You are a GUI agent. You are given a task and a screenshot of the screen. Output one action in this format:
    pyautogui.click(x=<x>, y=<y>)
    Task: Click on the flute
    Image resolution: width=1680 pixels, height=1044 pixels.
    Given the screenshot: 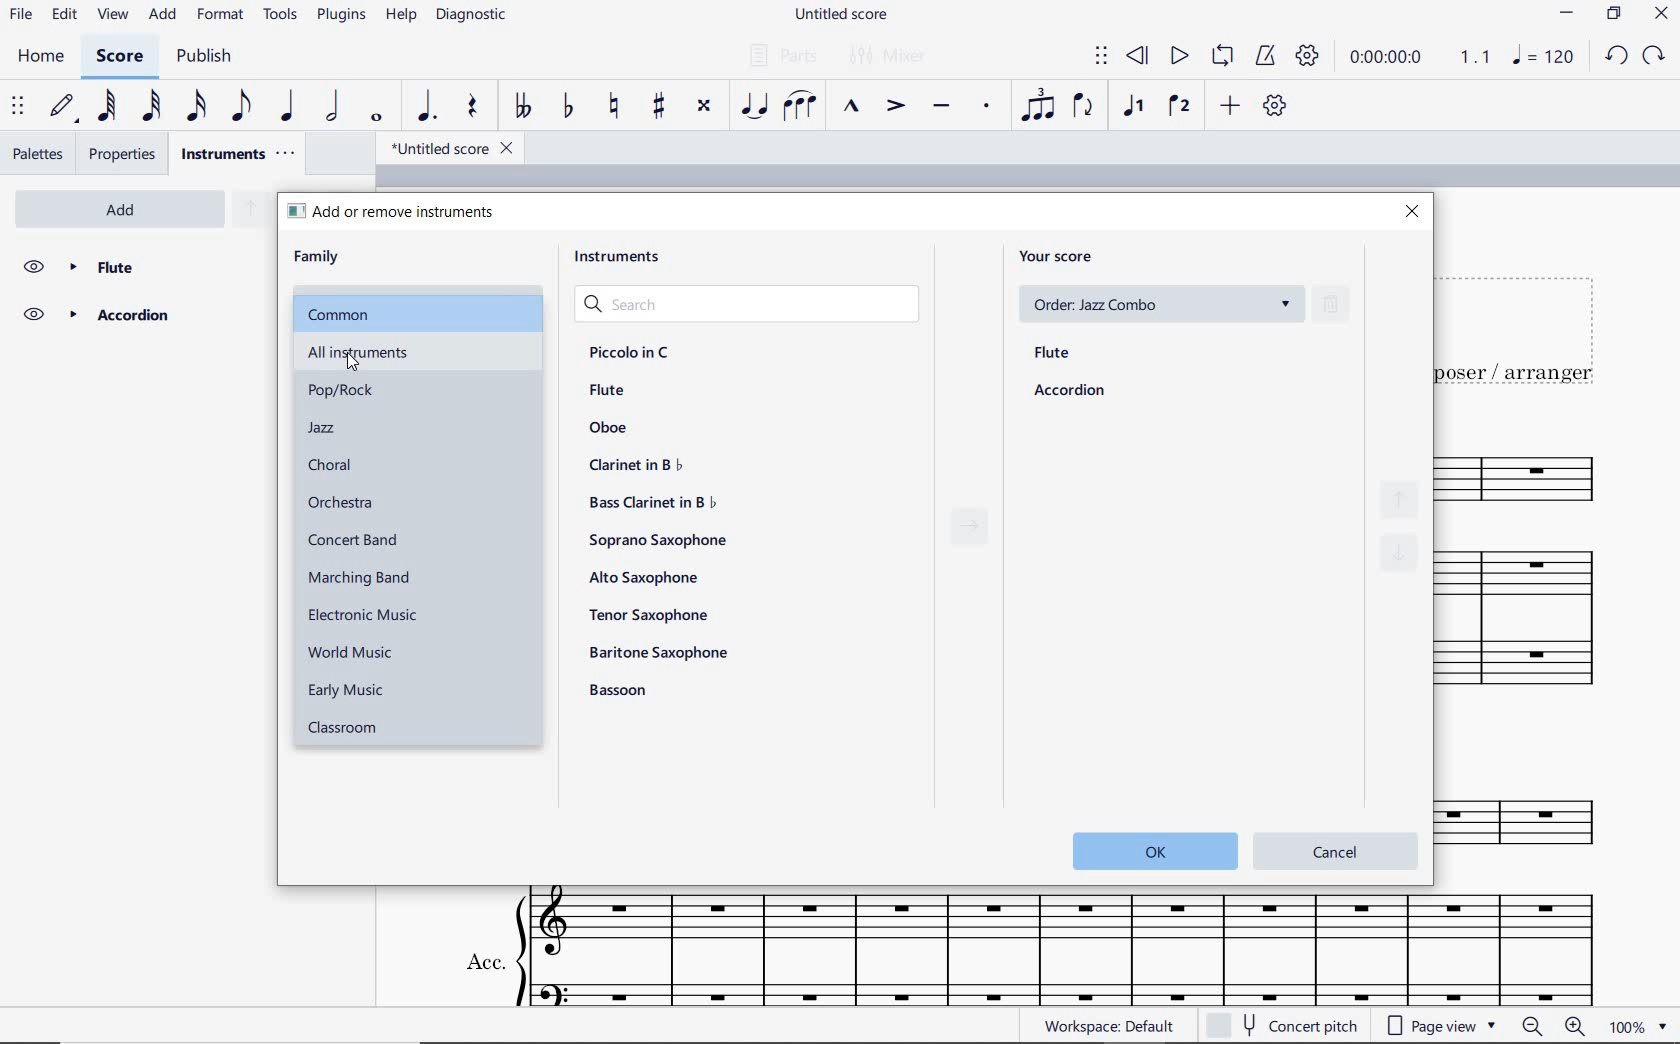 What is the action you would take?
    pyautogui.click(x=140, y=265)
    